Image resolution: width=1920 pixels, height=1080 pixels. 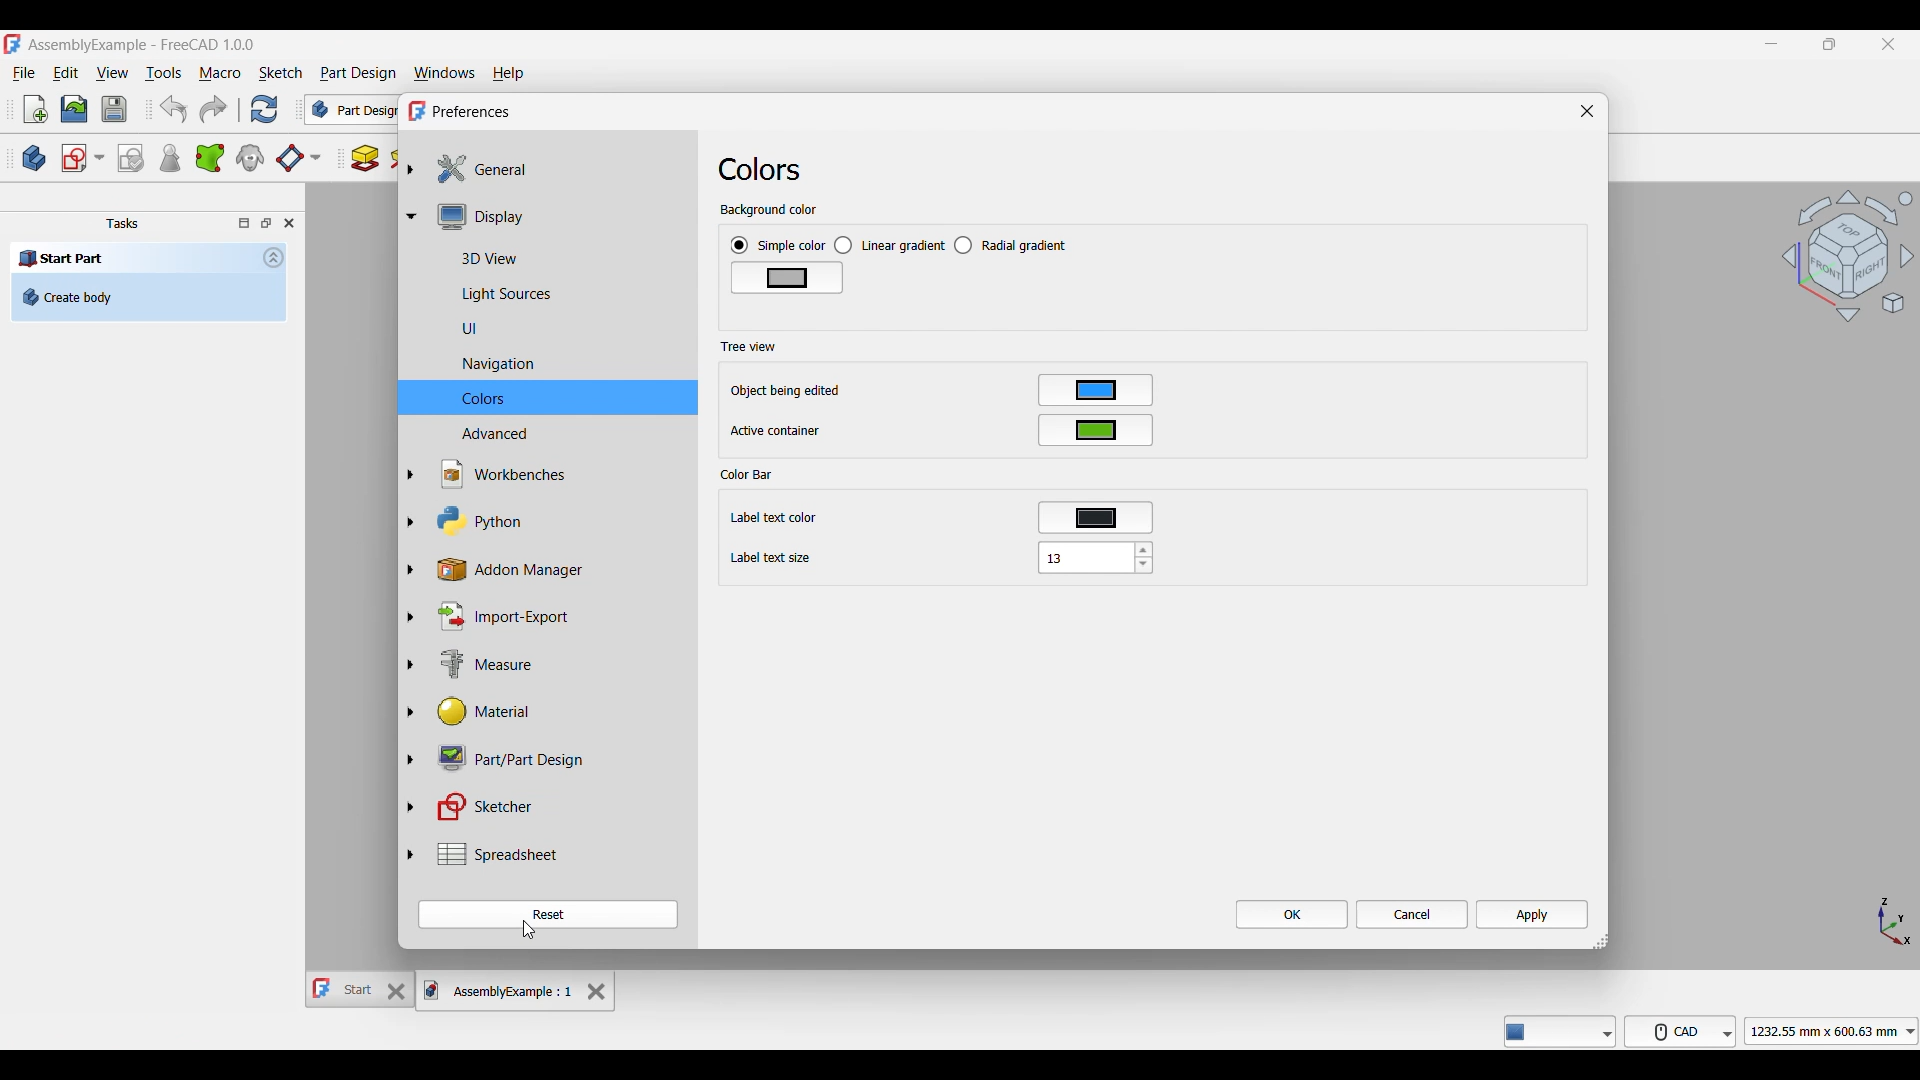 What do you see at coordinates (1144, 557) in the screenshot?
I see `Increase/Decrease label text size` at bounding box center [1144, 557].